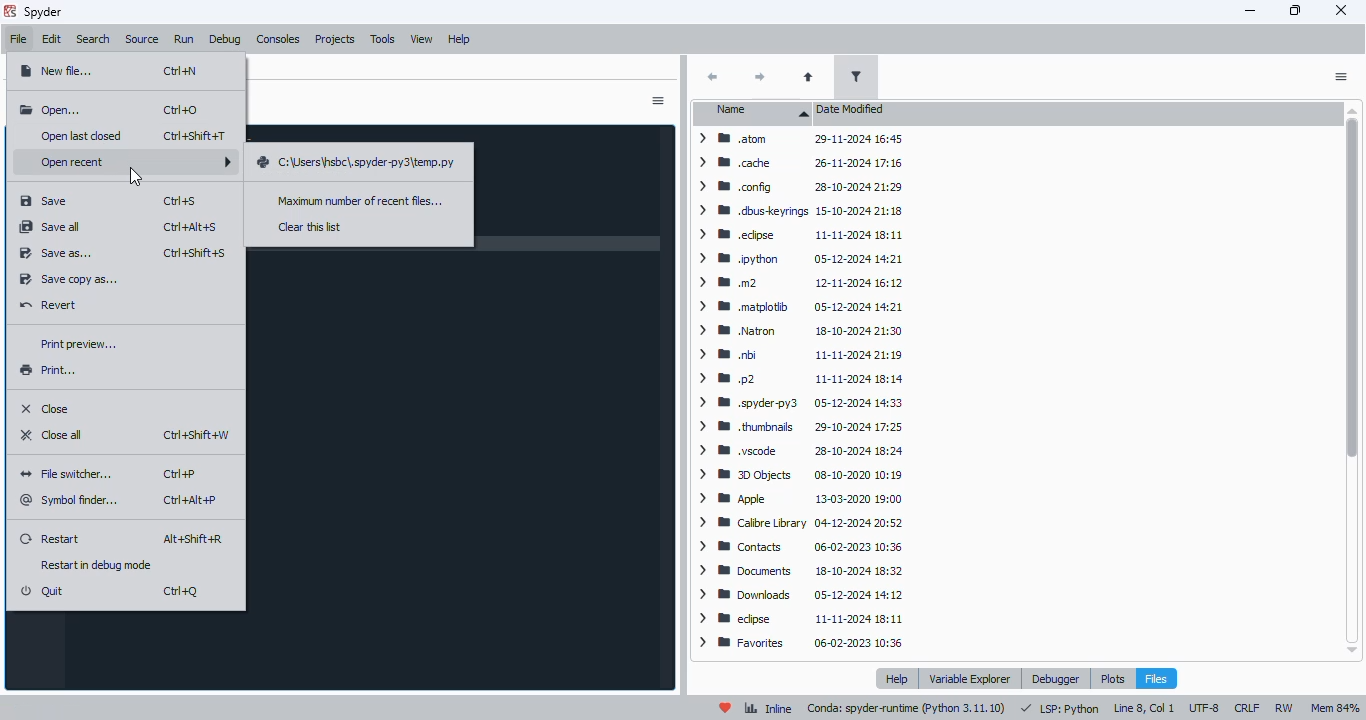  Describe the element at coordinates (70, 474) in the screenshot. I see `file switcher` at that location.